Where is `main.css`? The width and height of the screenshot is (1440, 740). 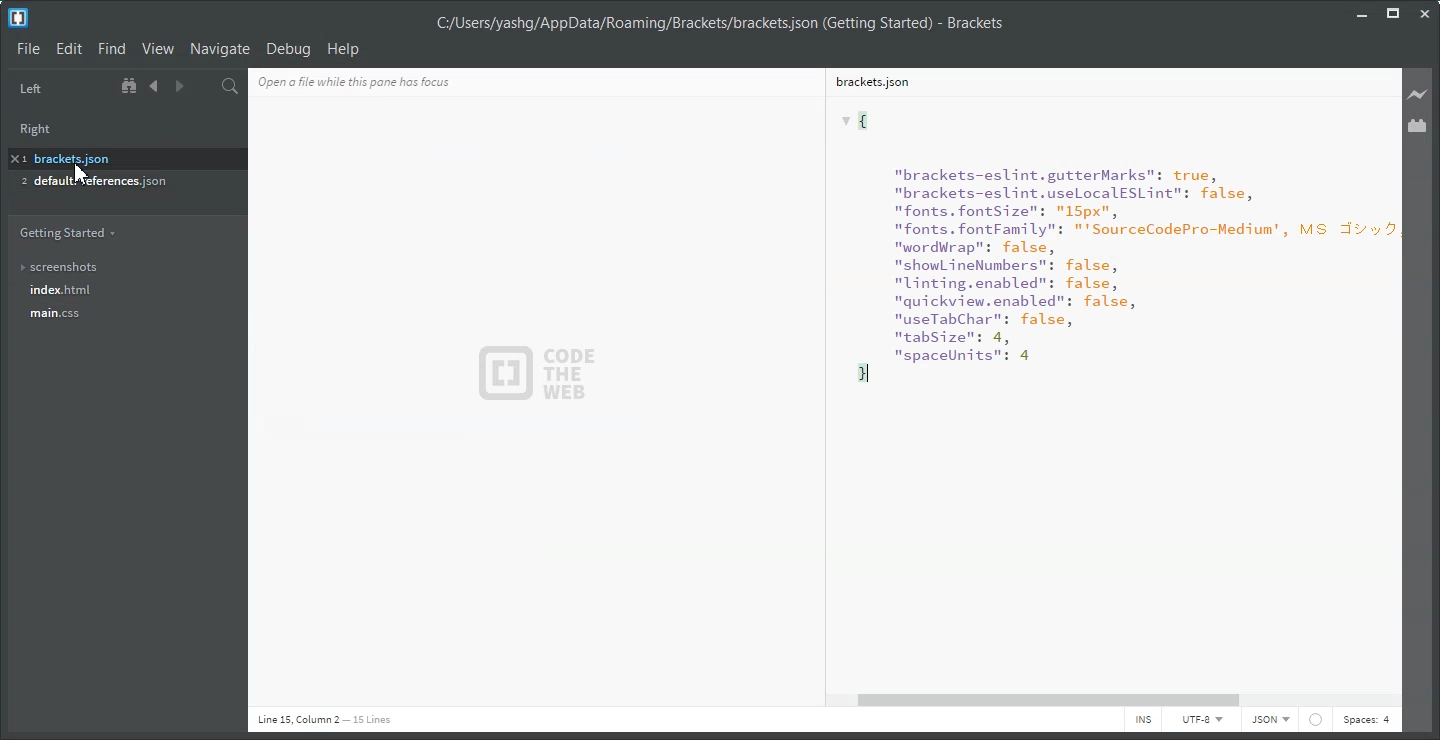 main.css is located at coordinates (121, 319).